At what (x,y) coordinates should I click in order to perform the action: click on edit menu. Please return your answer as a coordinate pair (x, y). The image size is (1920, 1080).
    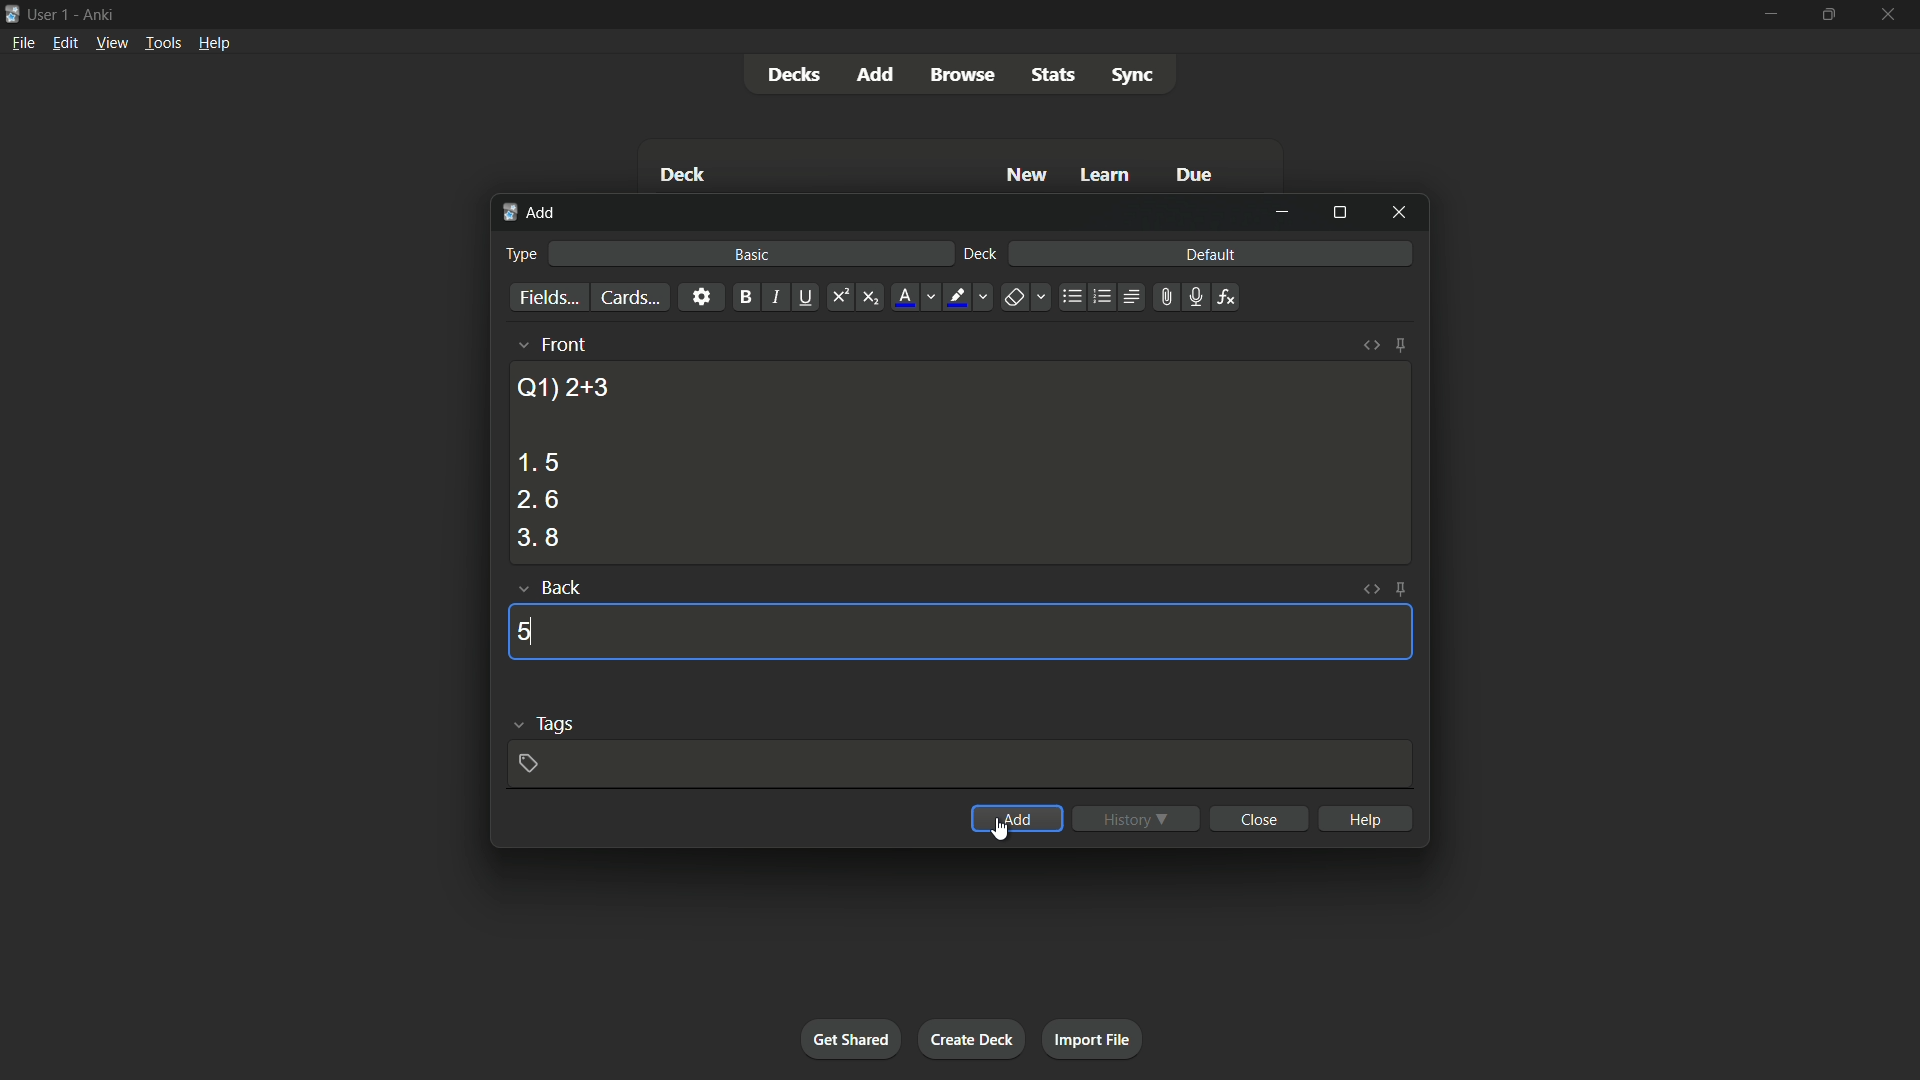
    Looking at the image, I should click on (66, 42).